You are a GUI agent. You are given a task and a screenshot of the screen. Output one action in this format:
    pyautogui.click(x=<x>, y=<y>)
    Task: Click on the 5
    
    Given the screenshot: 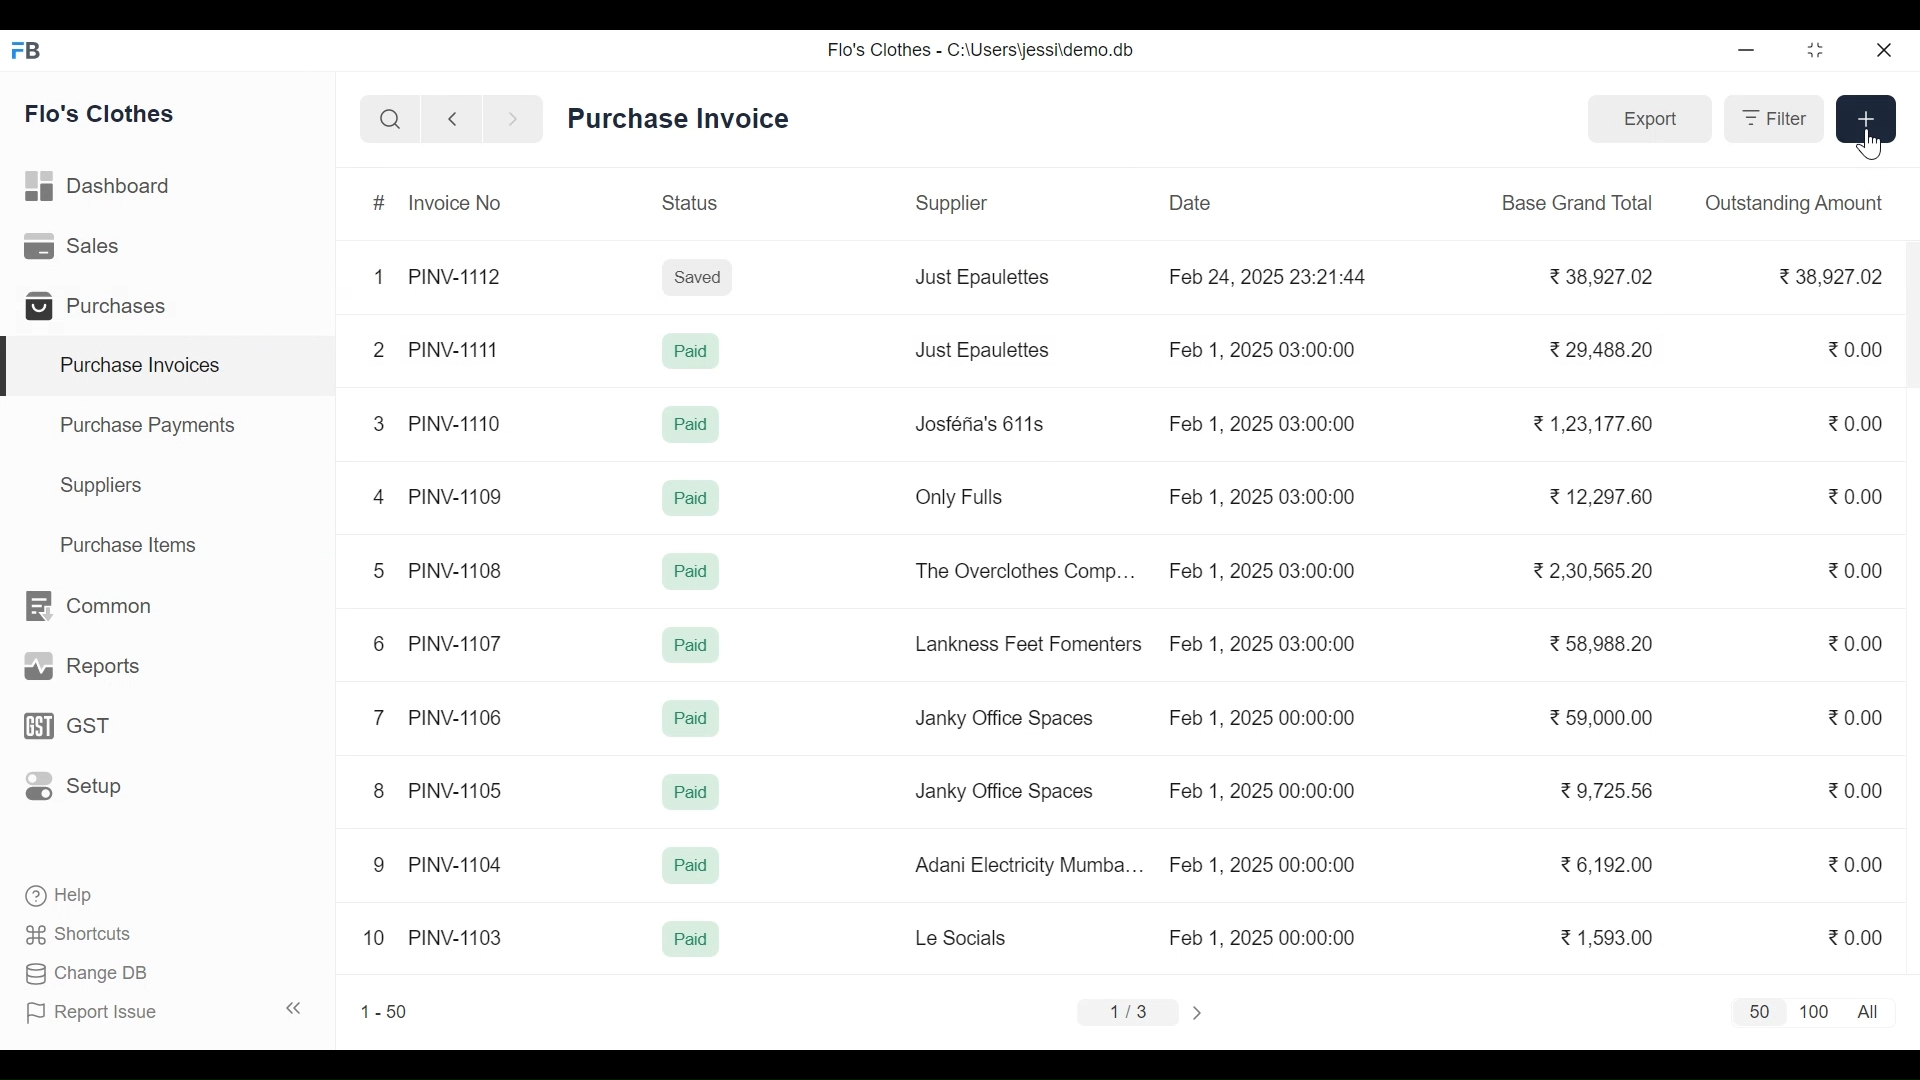 What is the action you would take?
    pyautogui.click(x=381, y=570)
    